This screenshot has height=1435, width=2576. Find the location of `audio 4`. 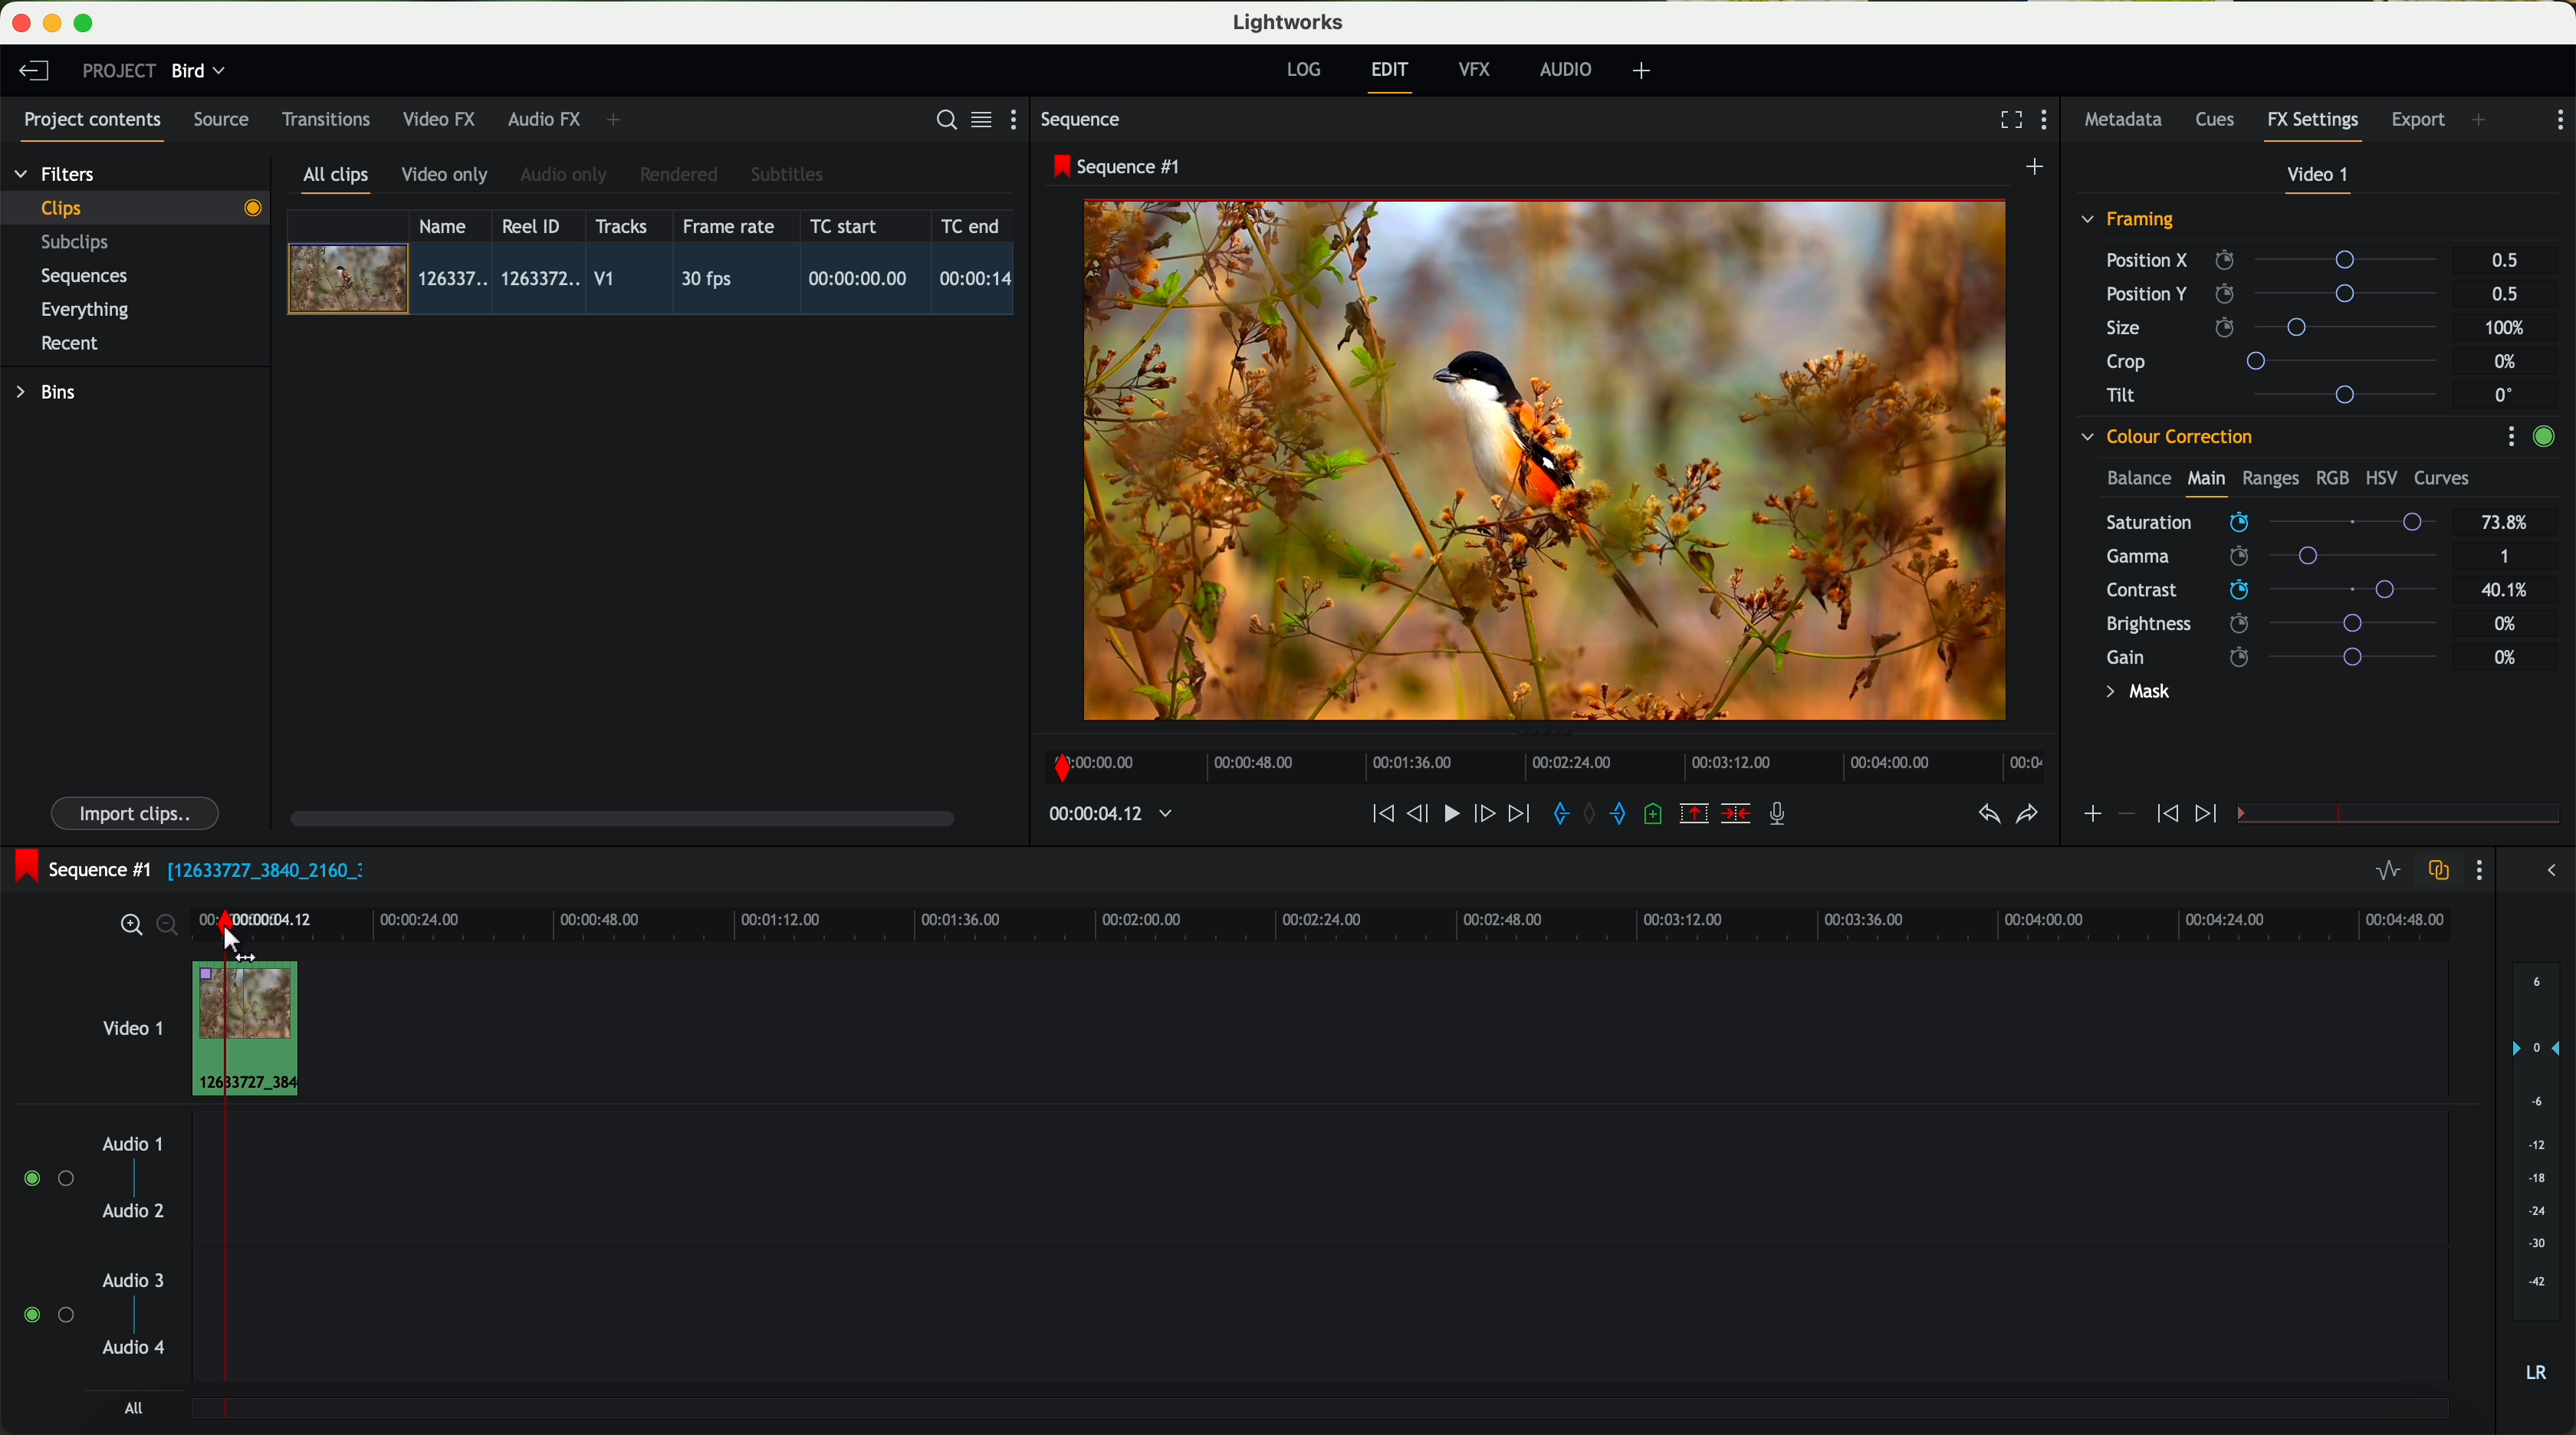

audio 4 is located at coordinates (135, 1348).